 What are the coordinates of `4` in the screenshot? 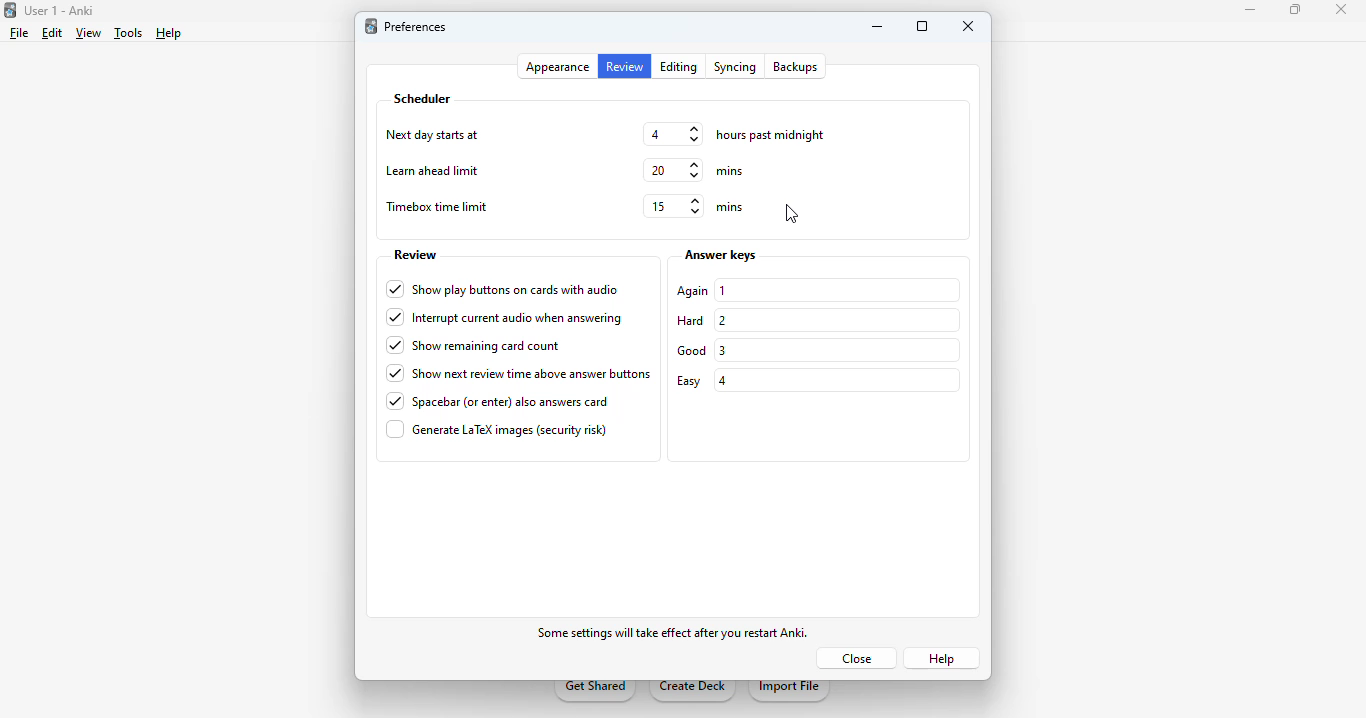 It's located at (721, 381).